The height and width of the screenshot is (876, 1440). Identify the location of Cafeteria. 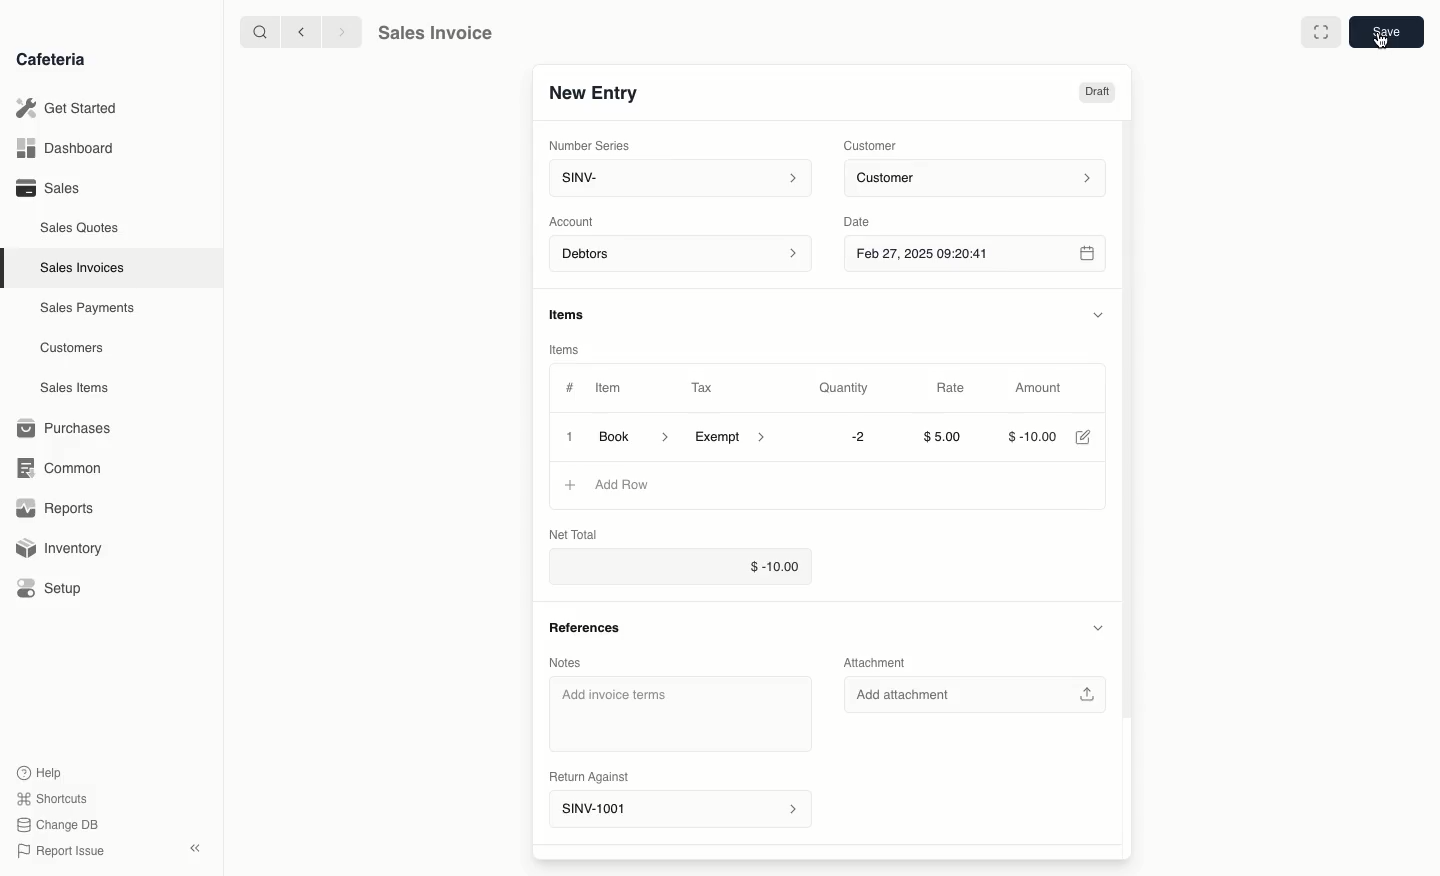
(50, 60).